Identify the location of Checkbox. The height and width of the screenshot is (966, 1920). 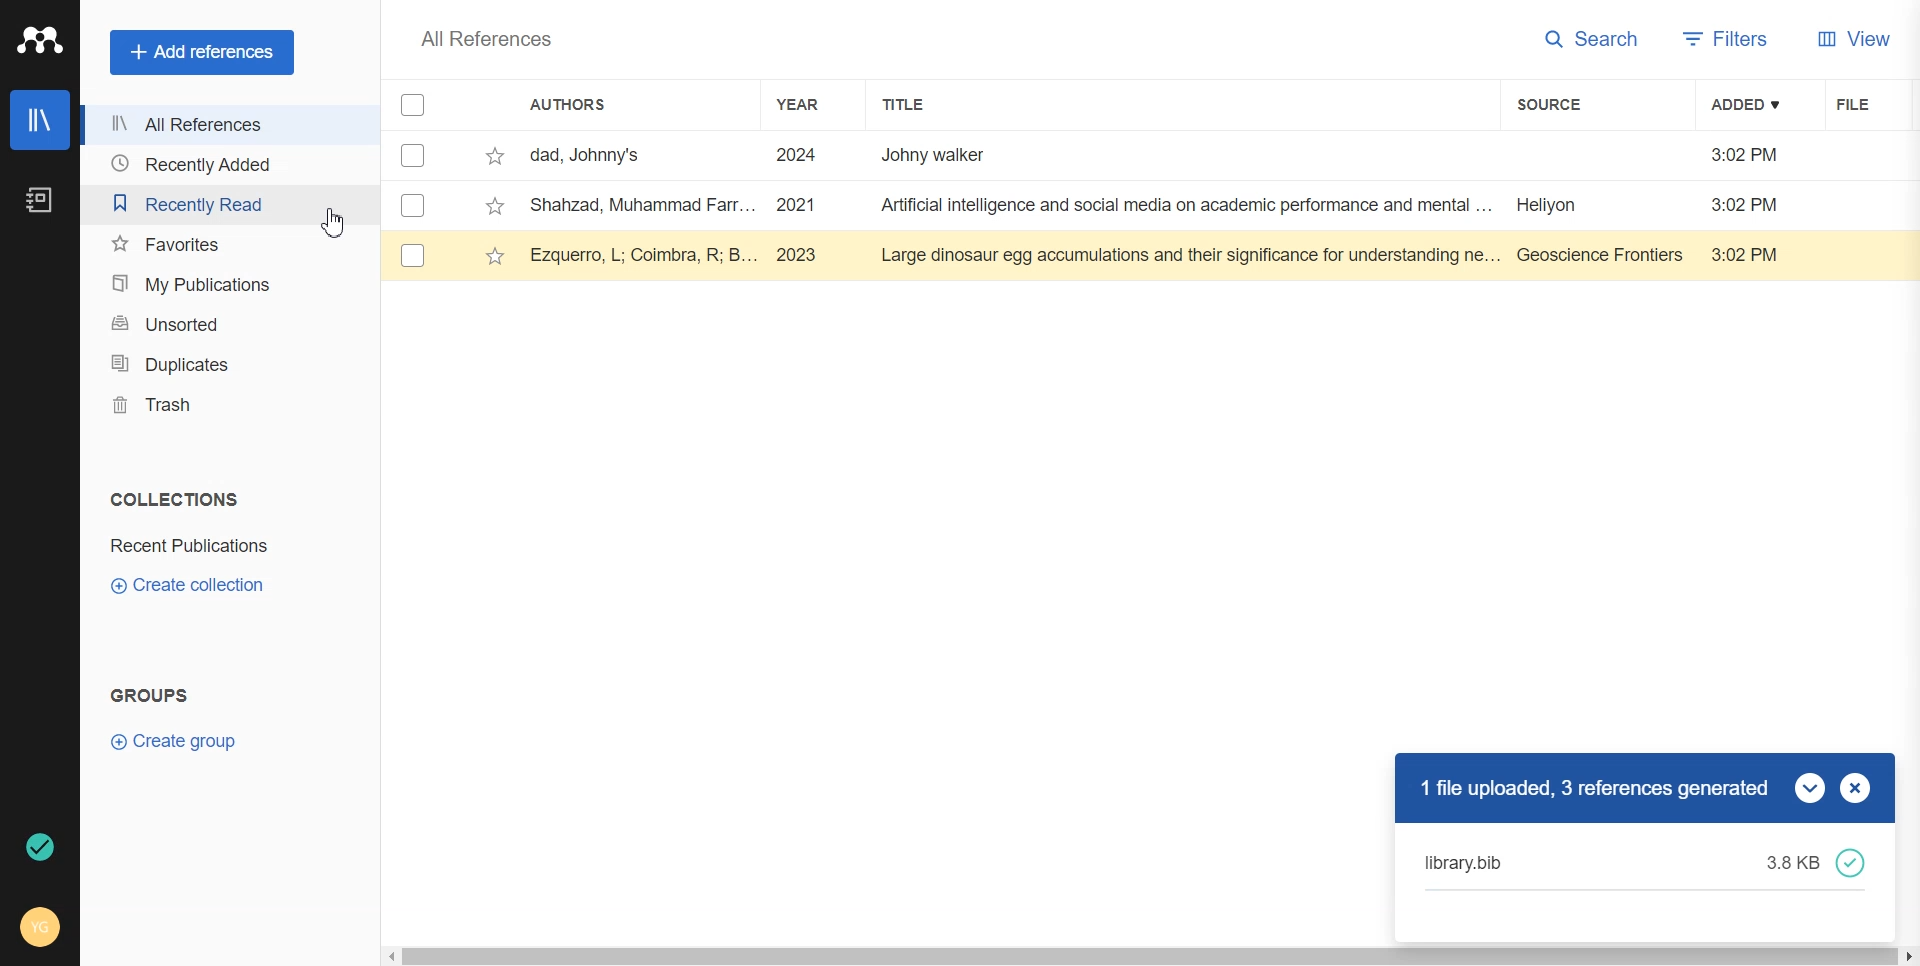
(410, 157).